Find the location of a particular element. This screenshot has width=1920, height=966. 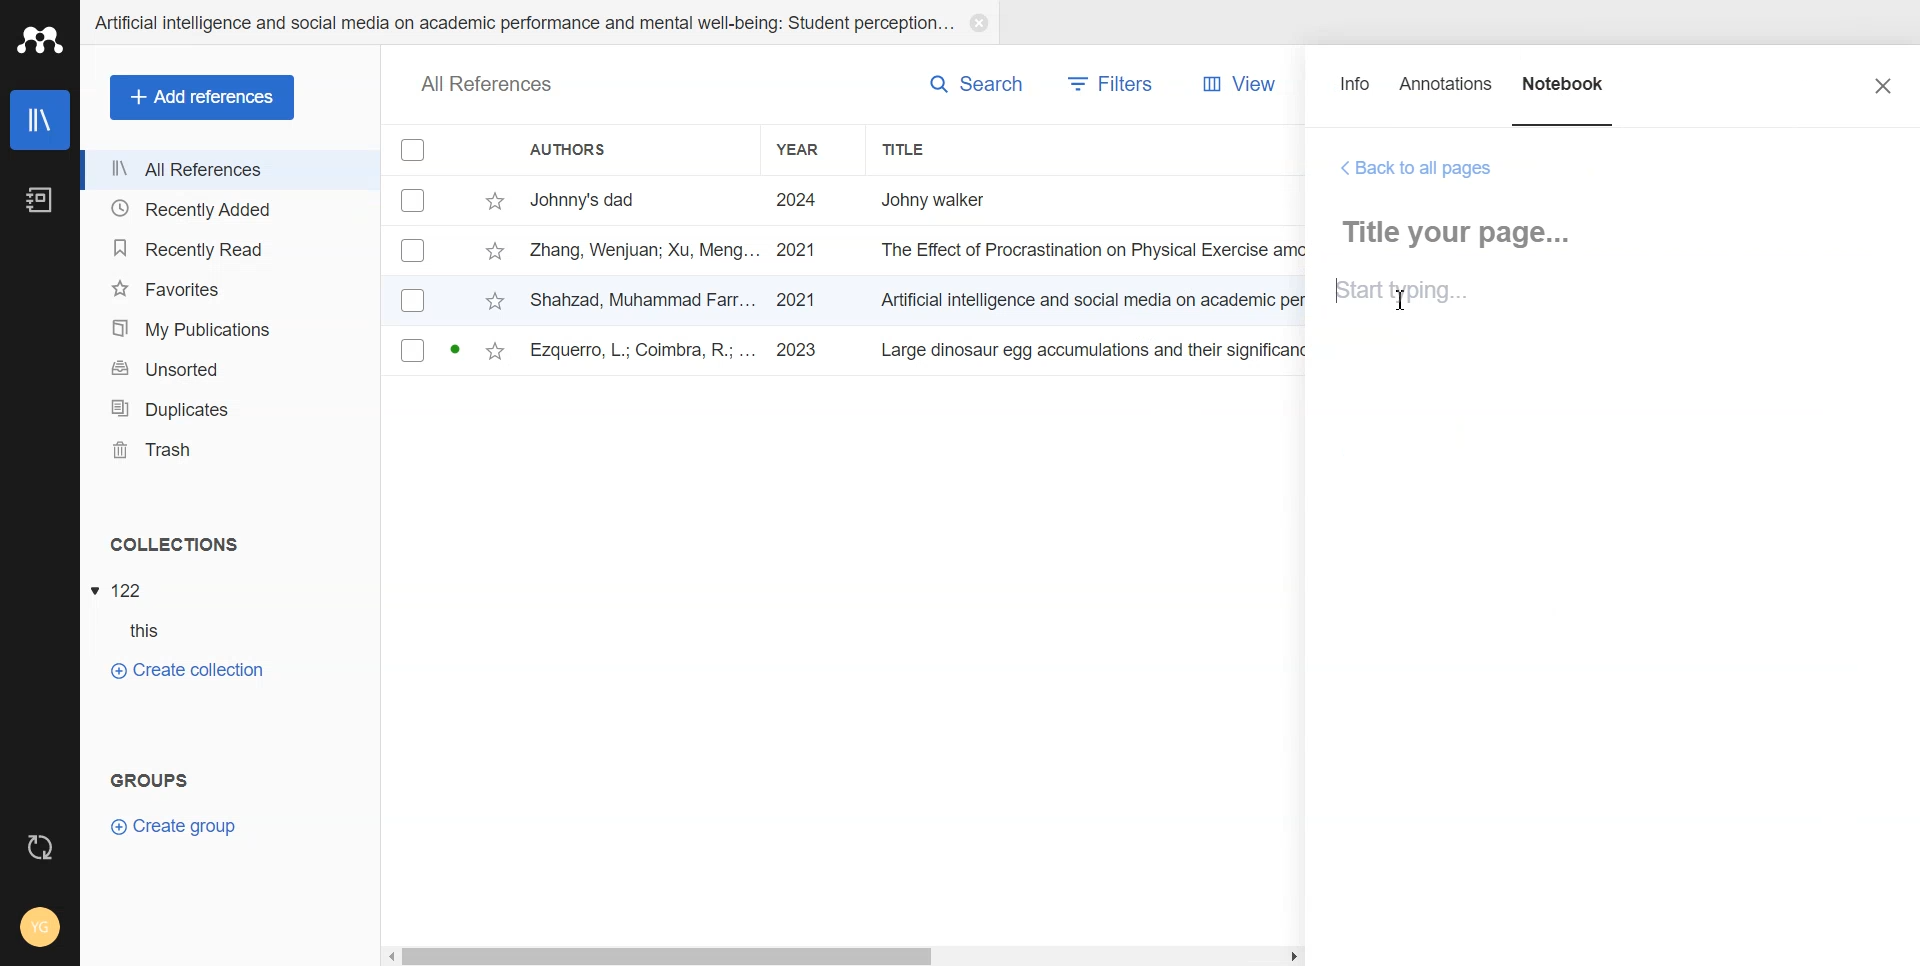

star is located at coordinates (494, 253).